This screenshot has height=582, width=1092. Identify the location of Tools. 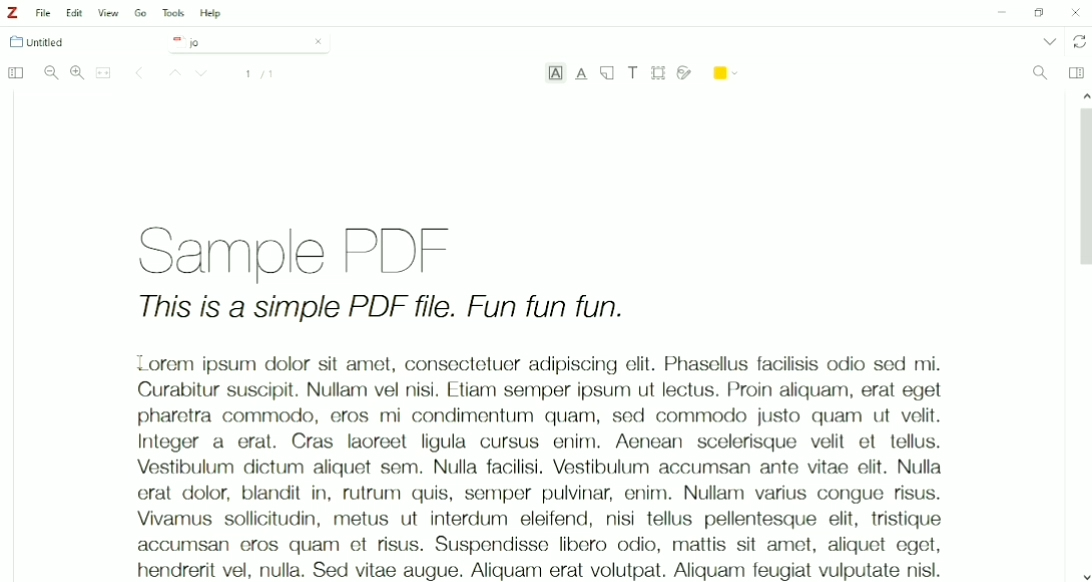
(173, 13).